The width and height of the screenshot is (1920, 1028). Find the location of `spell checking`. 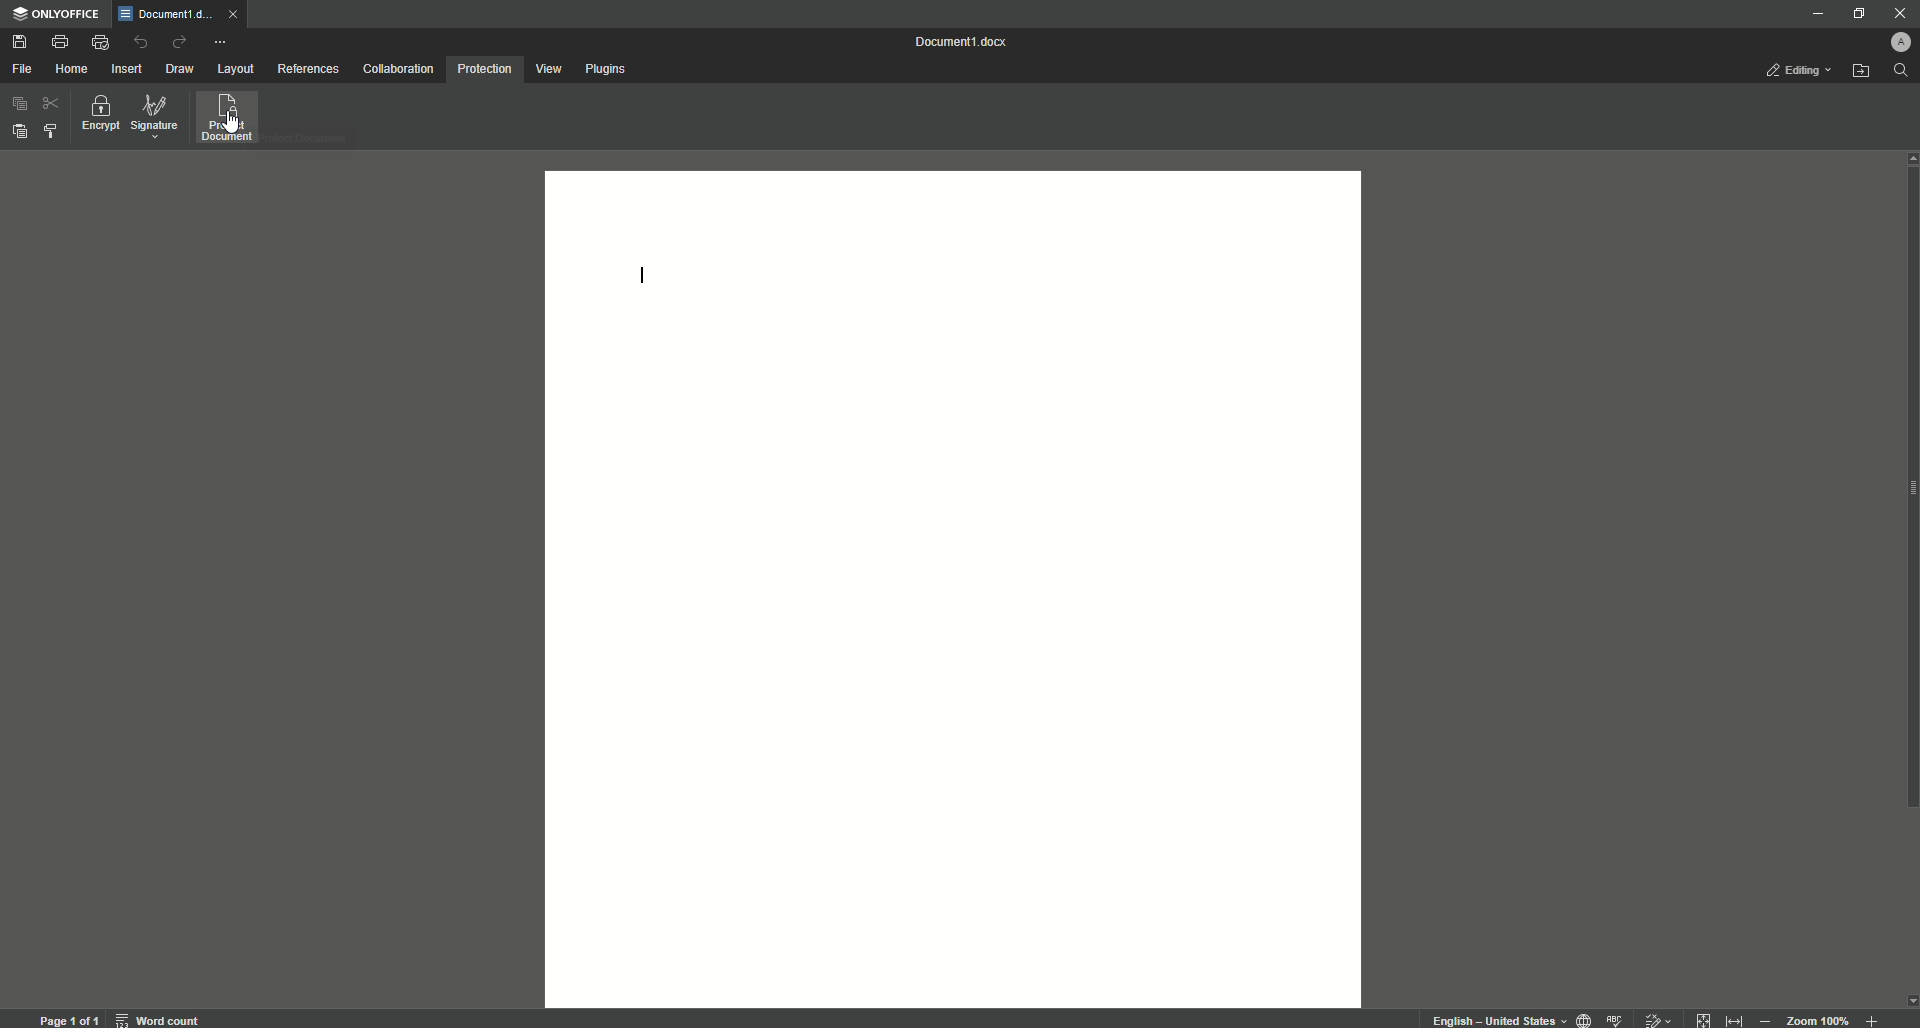

spell checking is located at coordinates (1616, 1018).